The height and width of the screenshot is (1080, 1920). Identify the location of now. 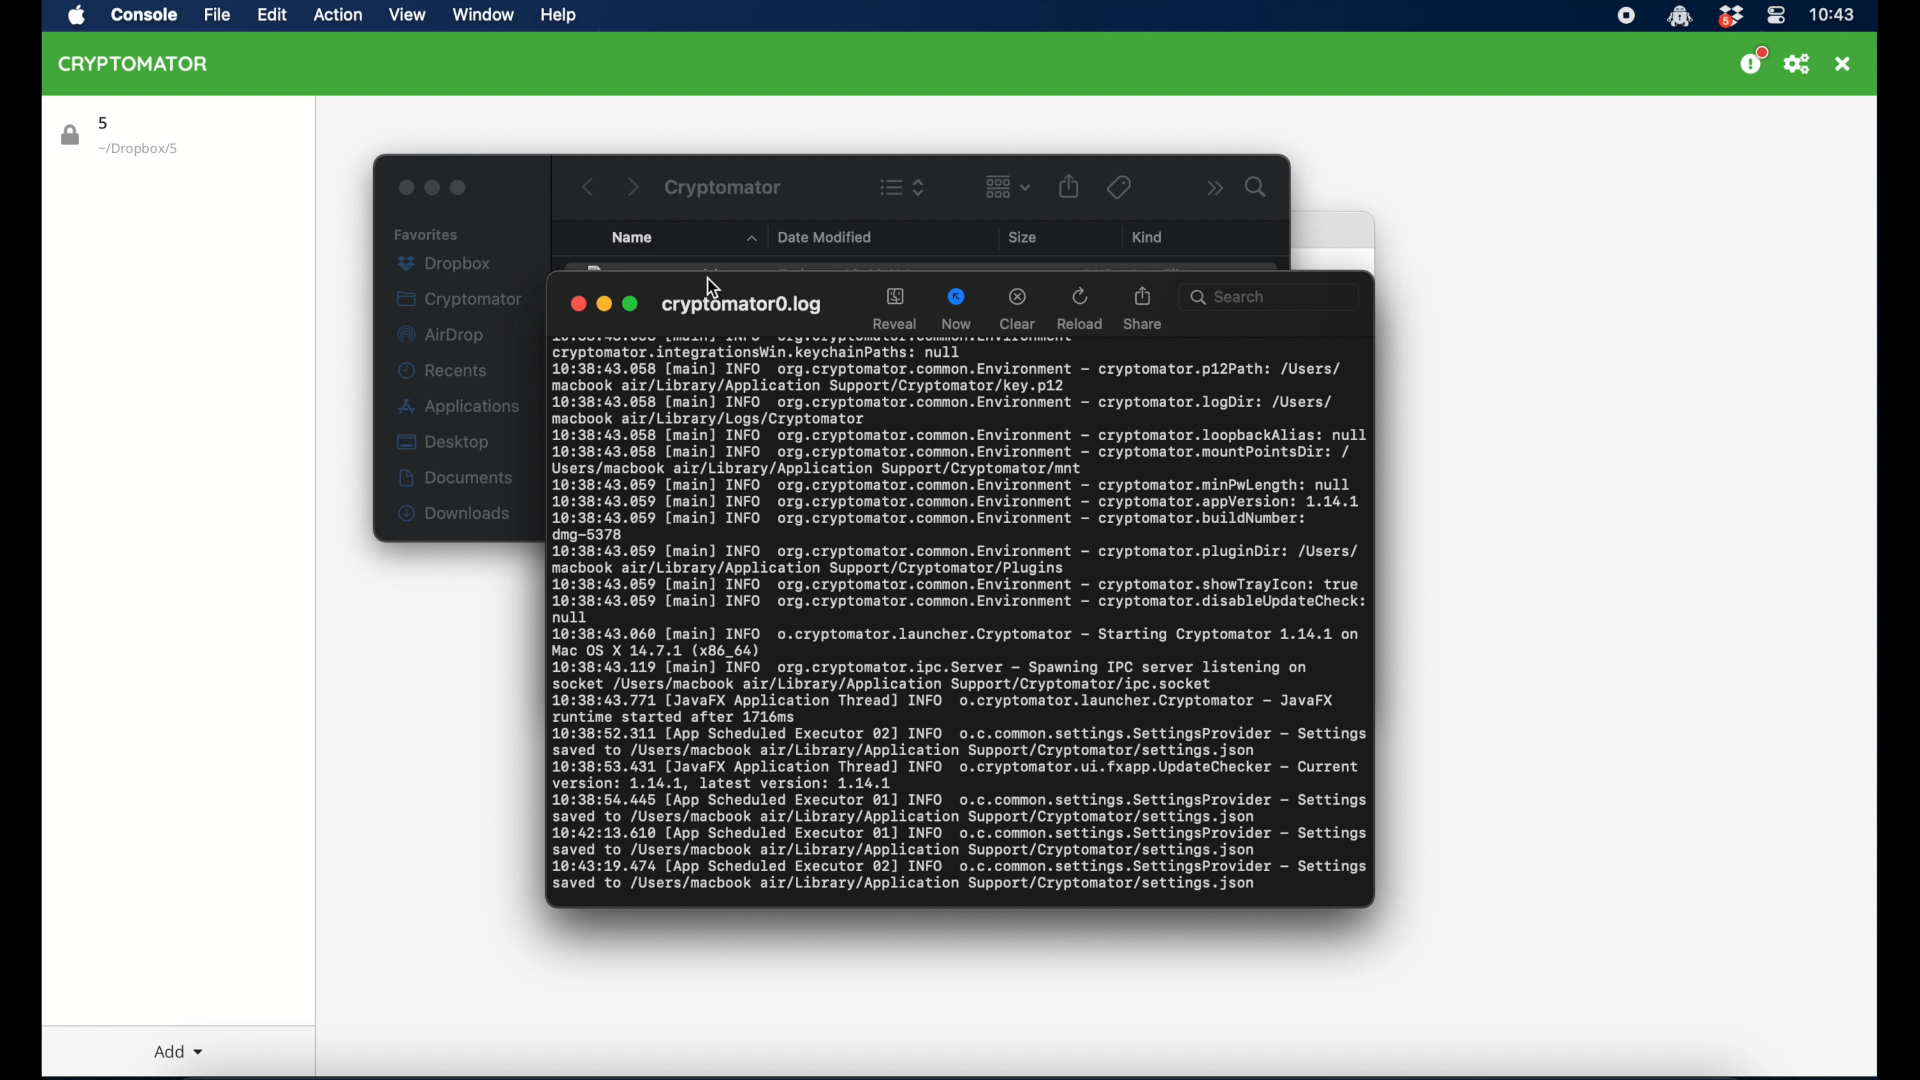
(956, 324).